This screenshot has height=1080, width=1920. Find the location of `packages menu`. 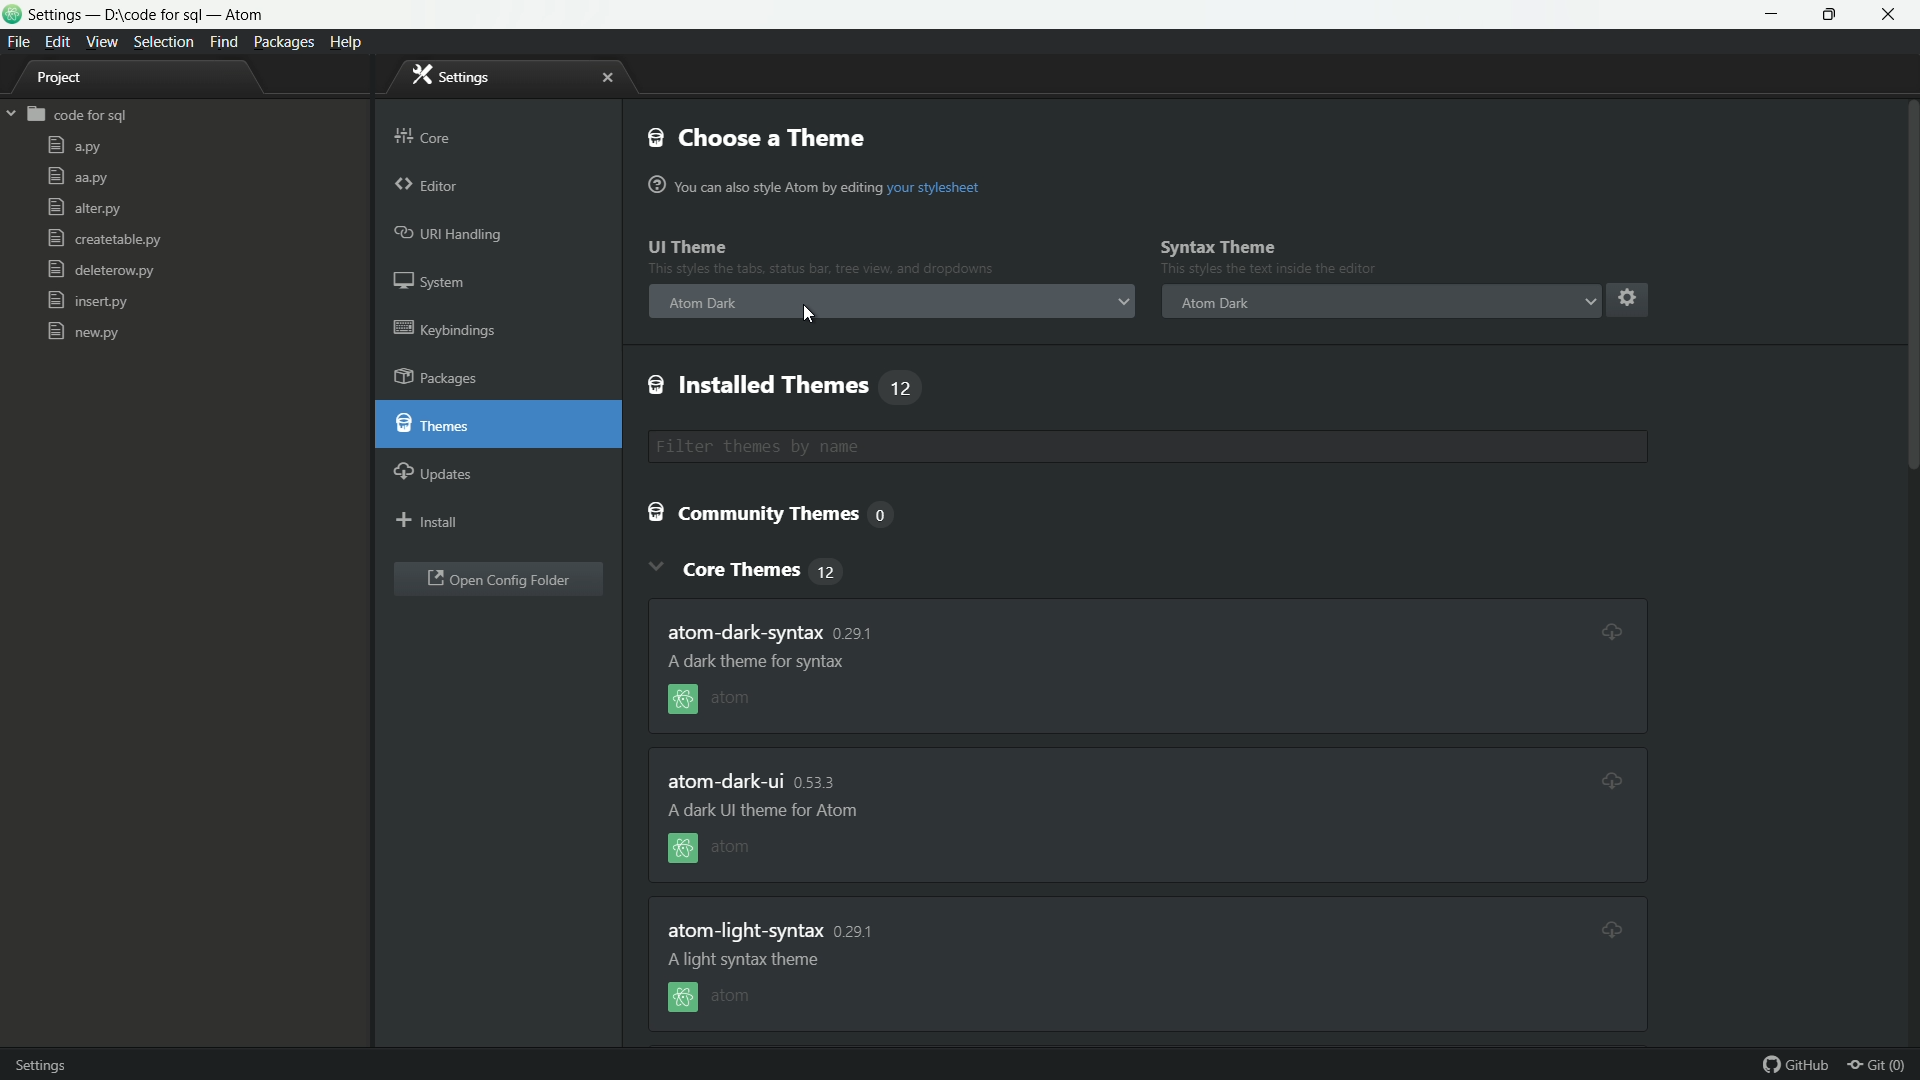

packages menu is located at coordinates (286, 42).